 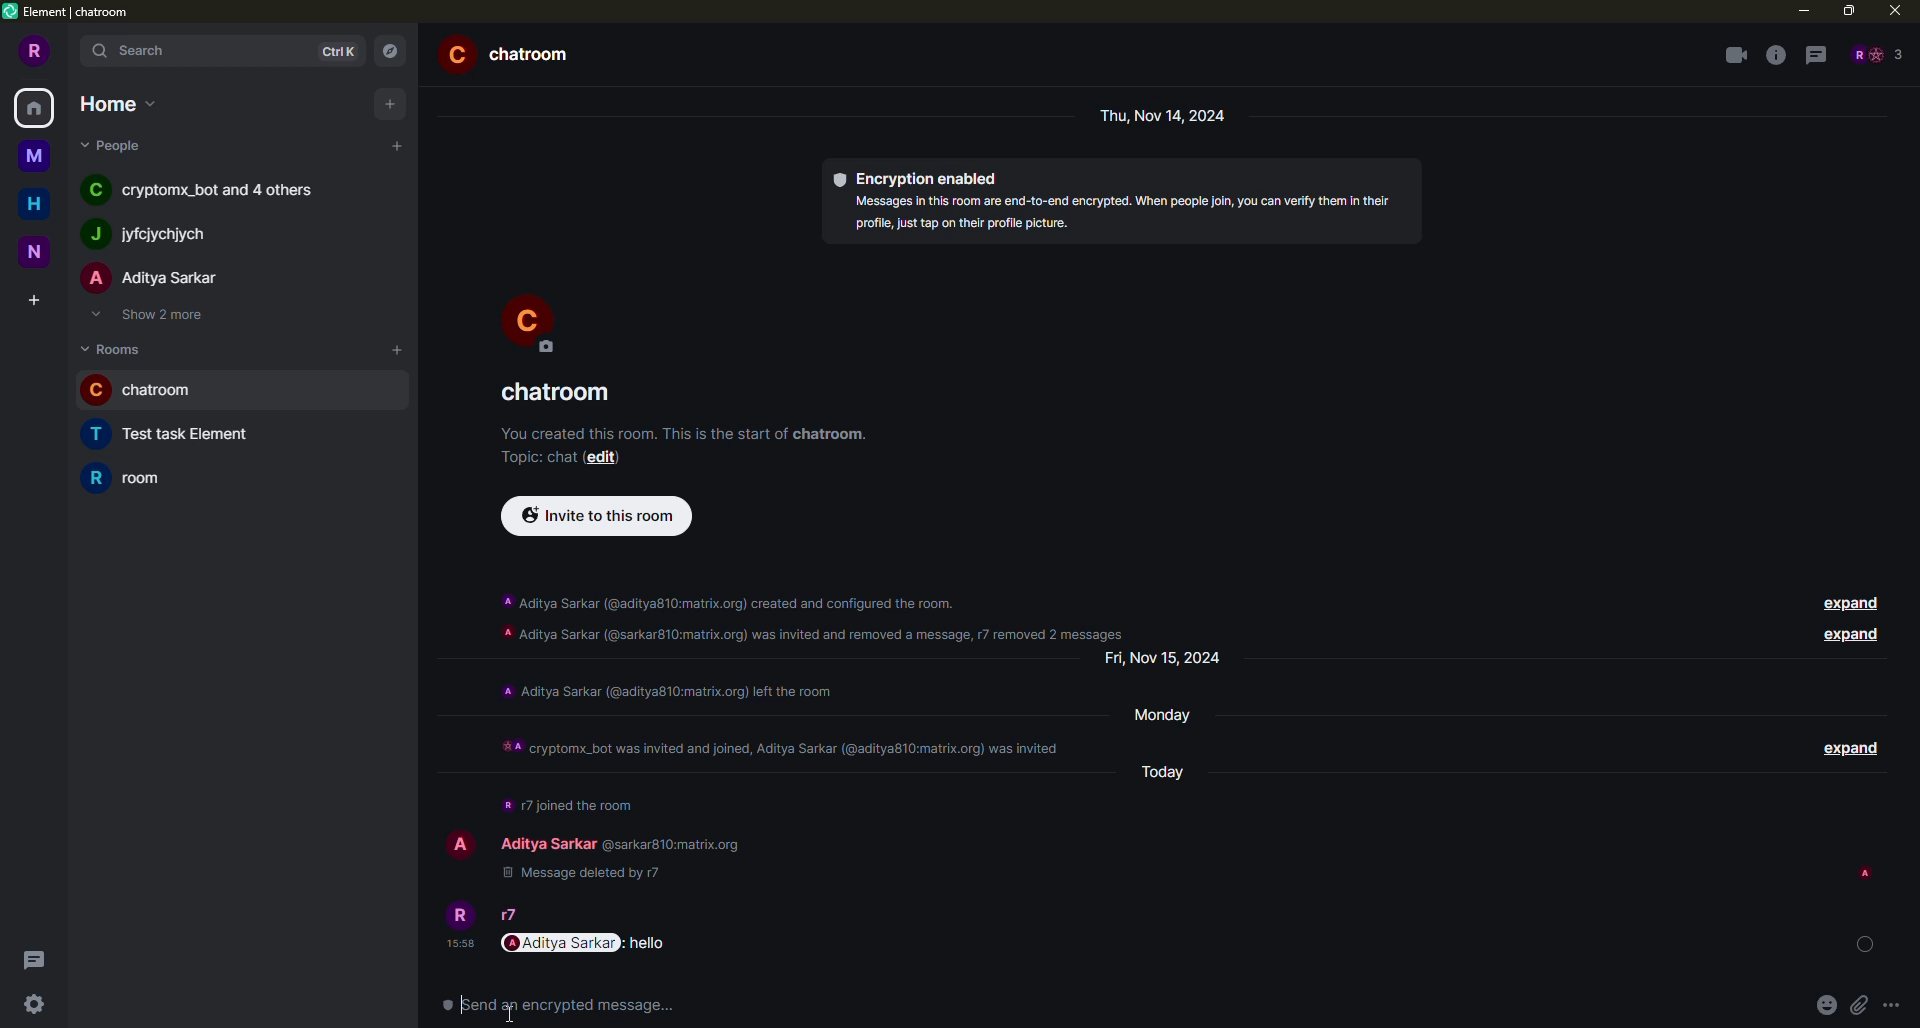 I want to click on expand, so click(x=1849, y=747).